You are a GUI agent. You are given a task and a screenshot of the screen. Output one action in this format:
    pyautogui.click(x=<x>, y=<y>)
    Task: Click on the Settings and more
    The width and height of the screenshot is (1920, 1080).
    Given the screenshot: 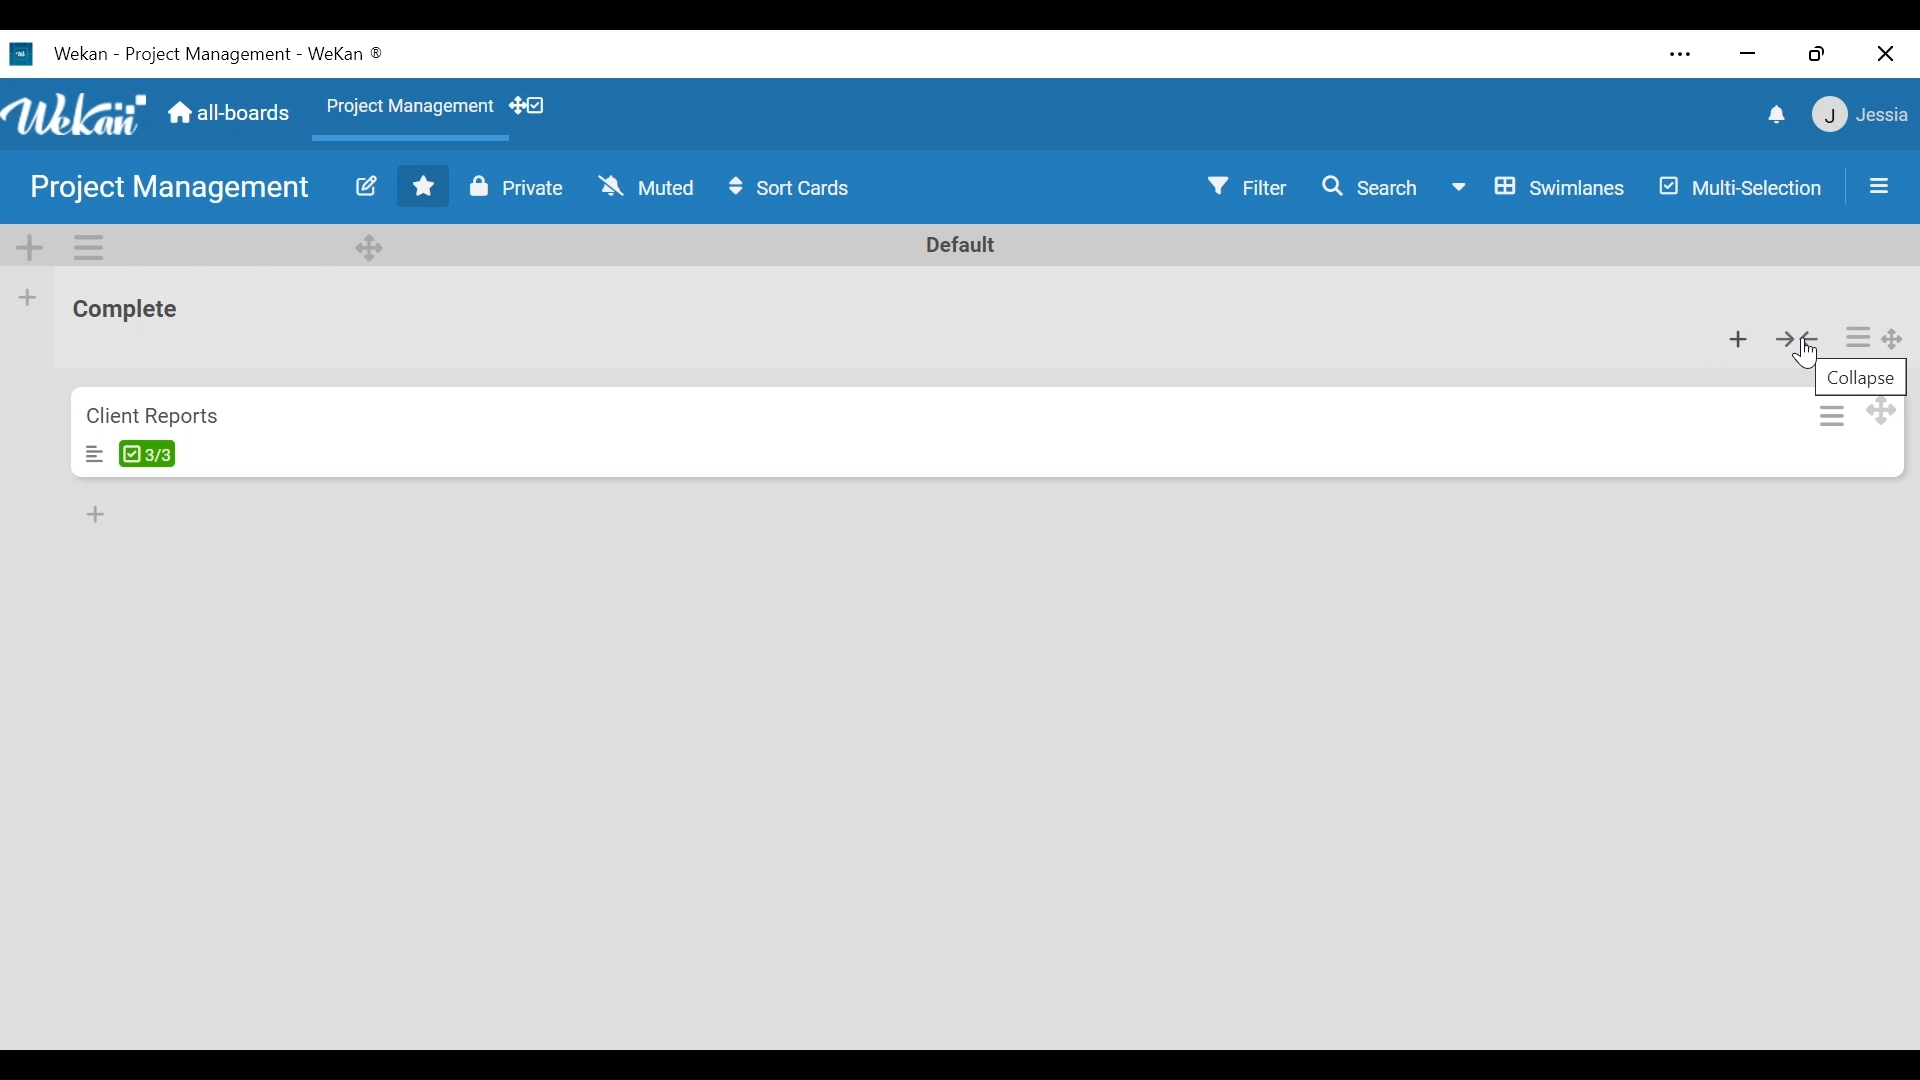 What is the action you would take?
    pyautogui.click(x=1679, y=54)
    